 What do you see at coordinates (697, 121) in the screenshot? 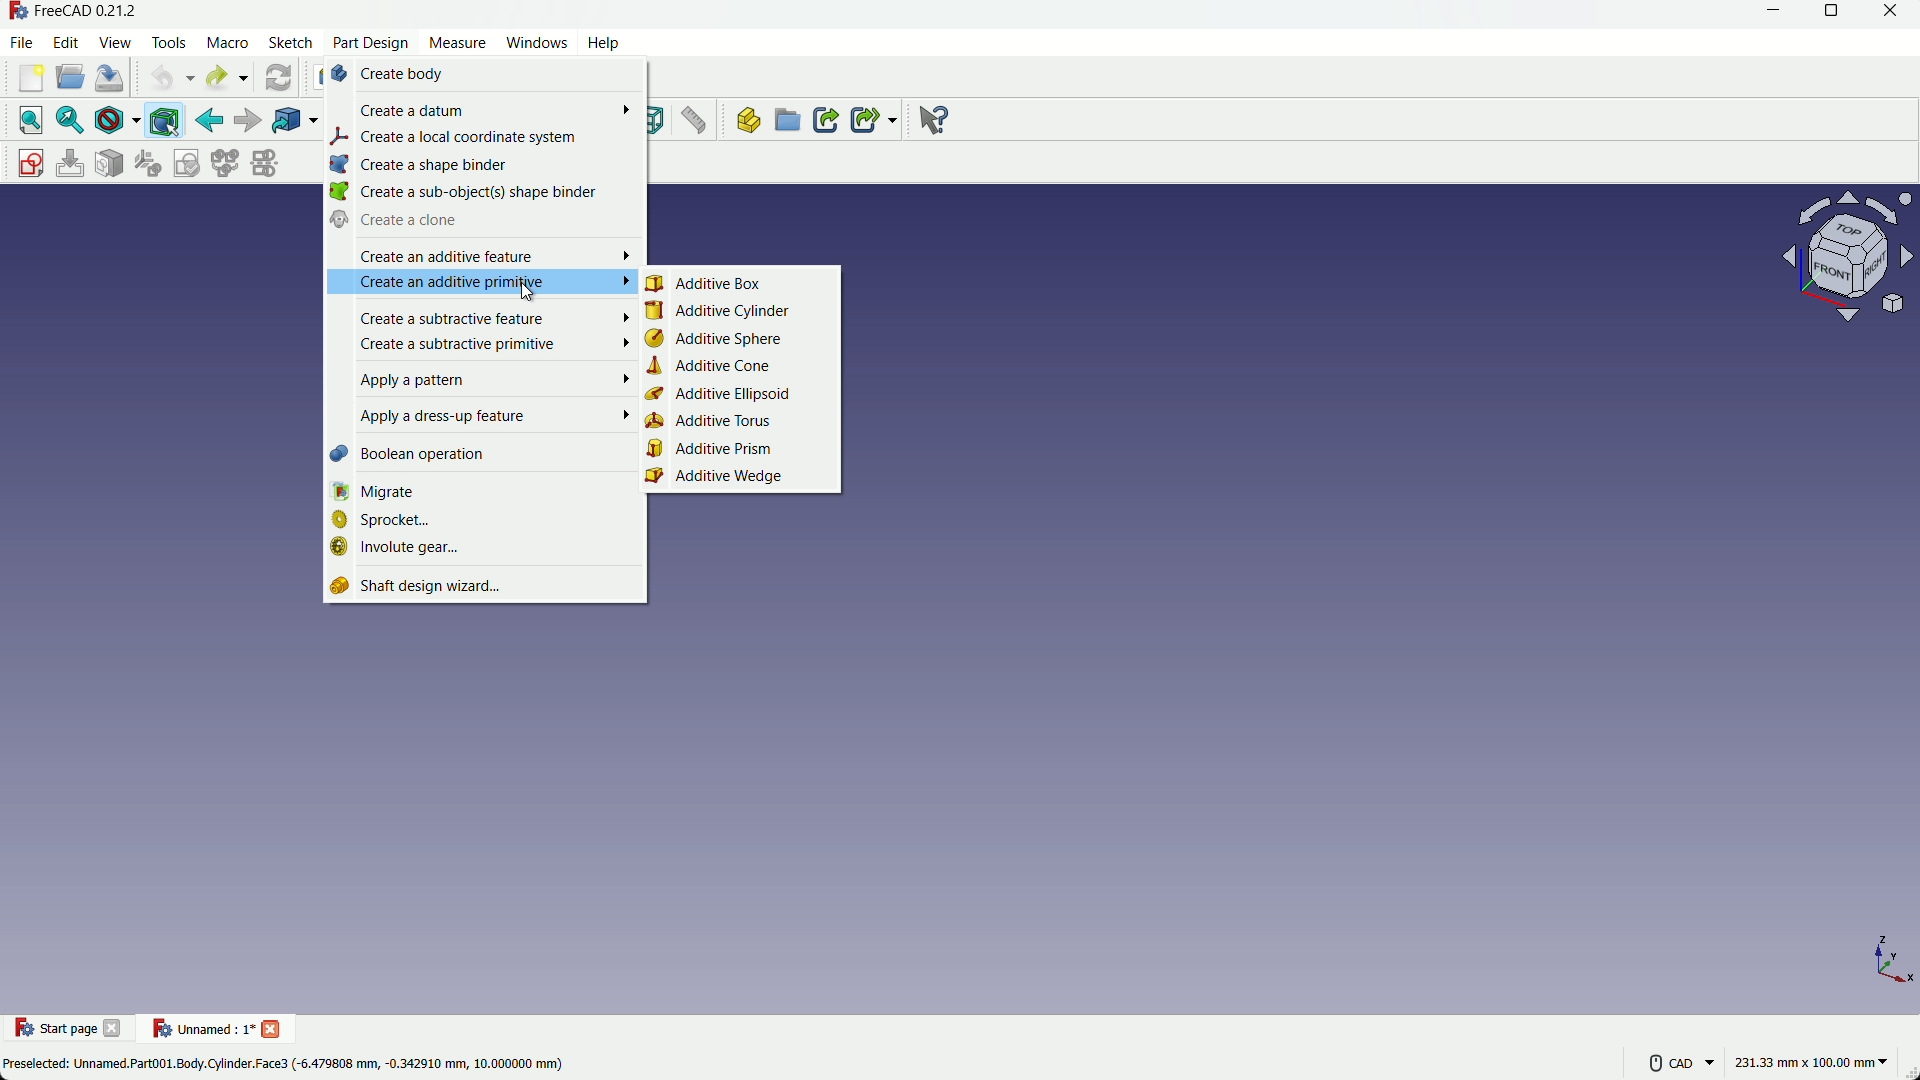
I see `` at bounding box center [697, 121].